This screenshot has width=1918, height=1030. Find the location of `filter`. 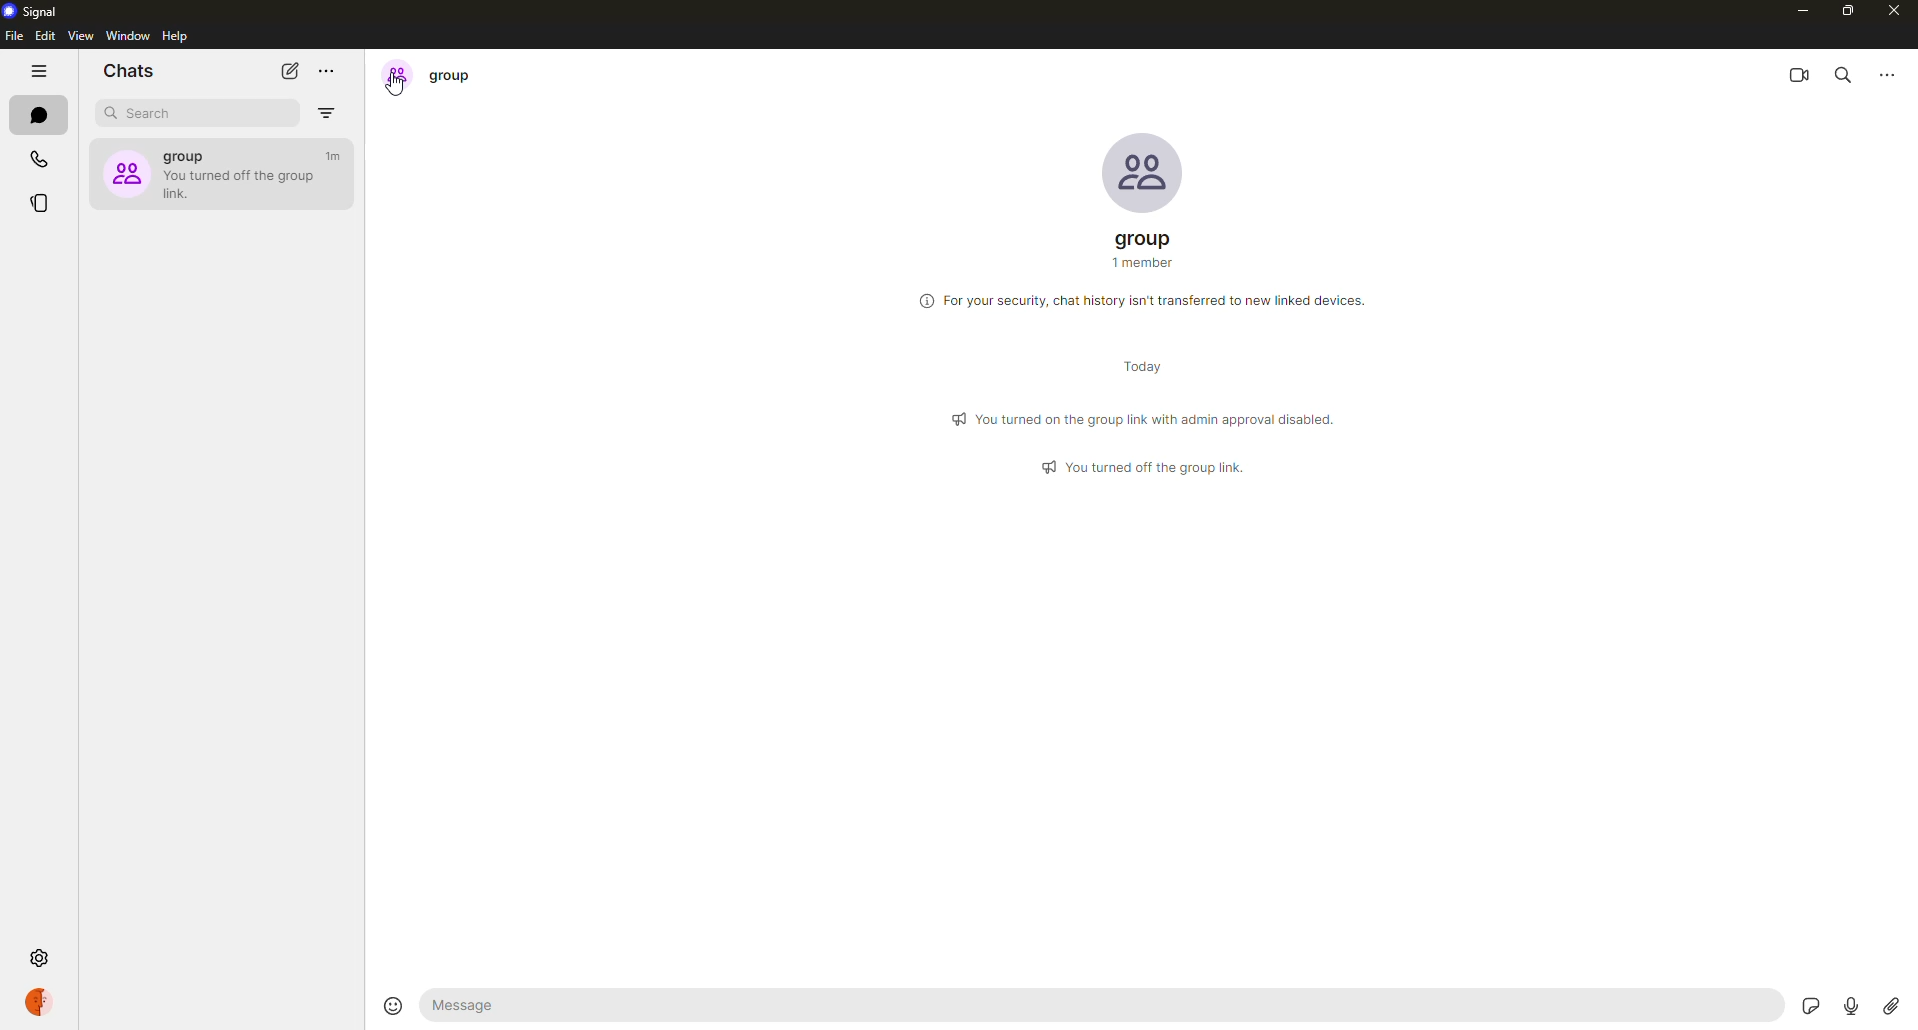

filter is located at coordinates (327, 113).